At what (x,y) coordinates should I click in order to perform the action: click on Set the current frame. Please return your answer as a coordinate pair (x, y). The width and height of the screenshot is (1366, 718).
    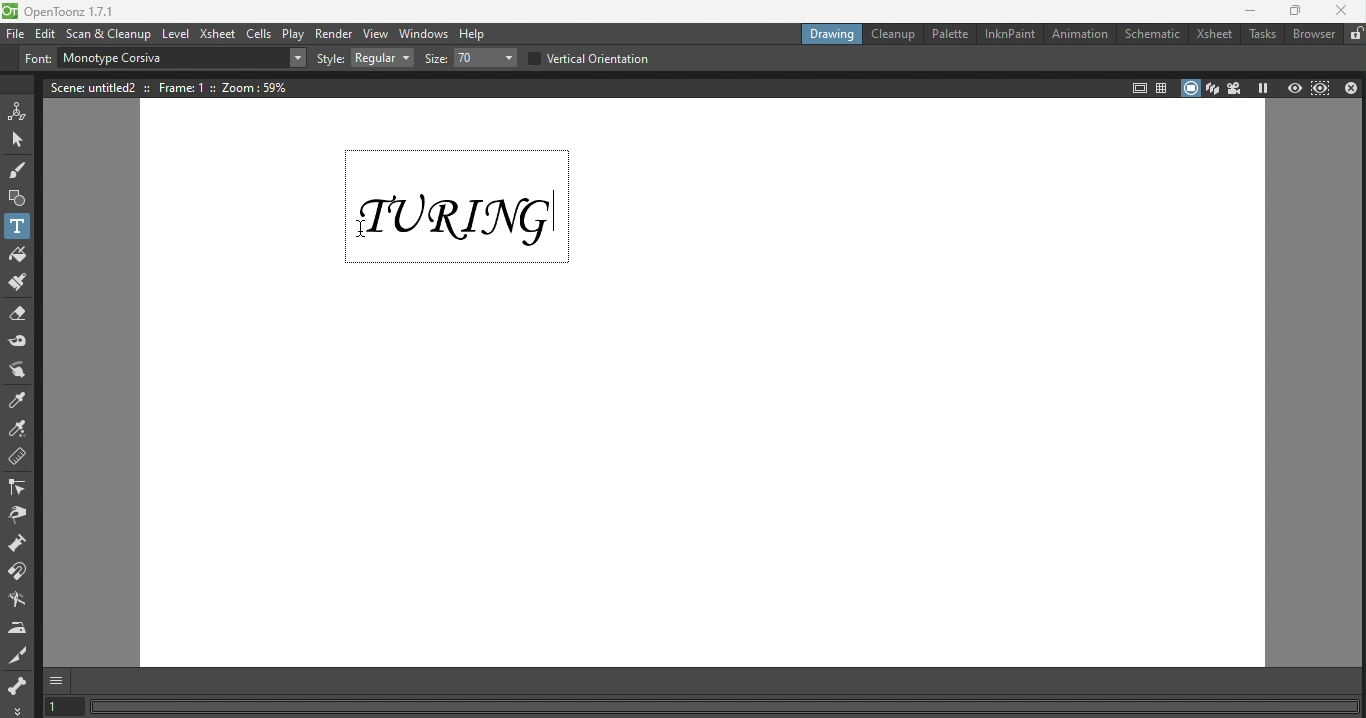
    Looking at the image, I should click on (61, 706).